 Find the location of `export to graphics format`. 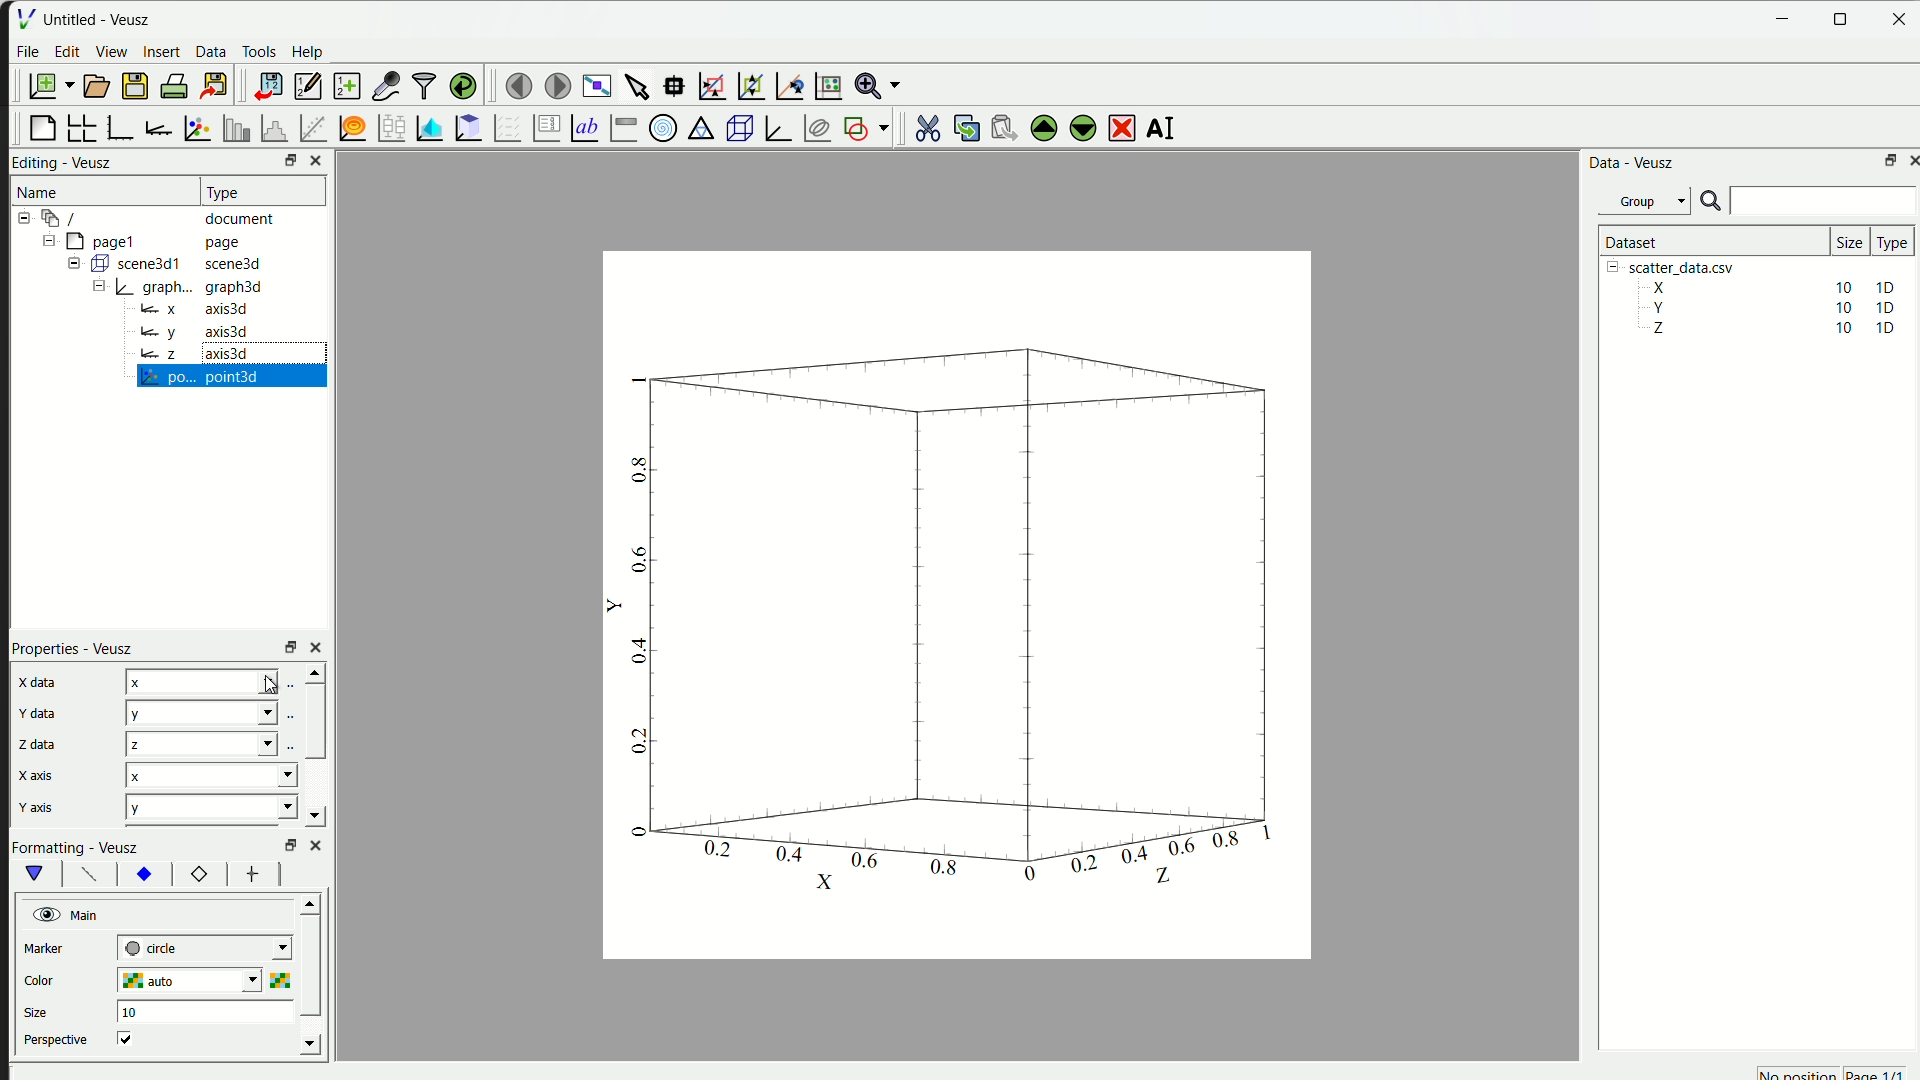

export to graphics format is located at coordinates (212, 83).